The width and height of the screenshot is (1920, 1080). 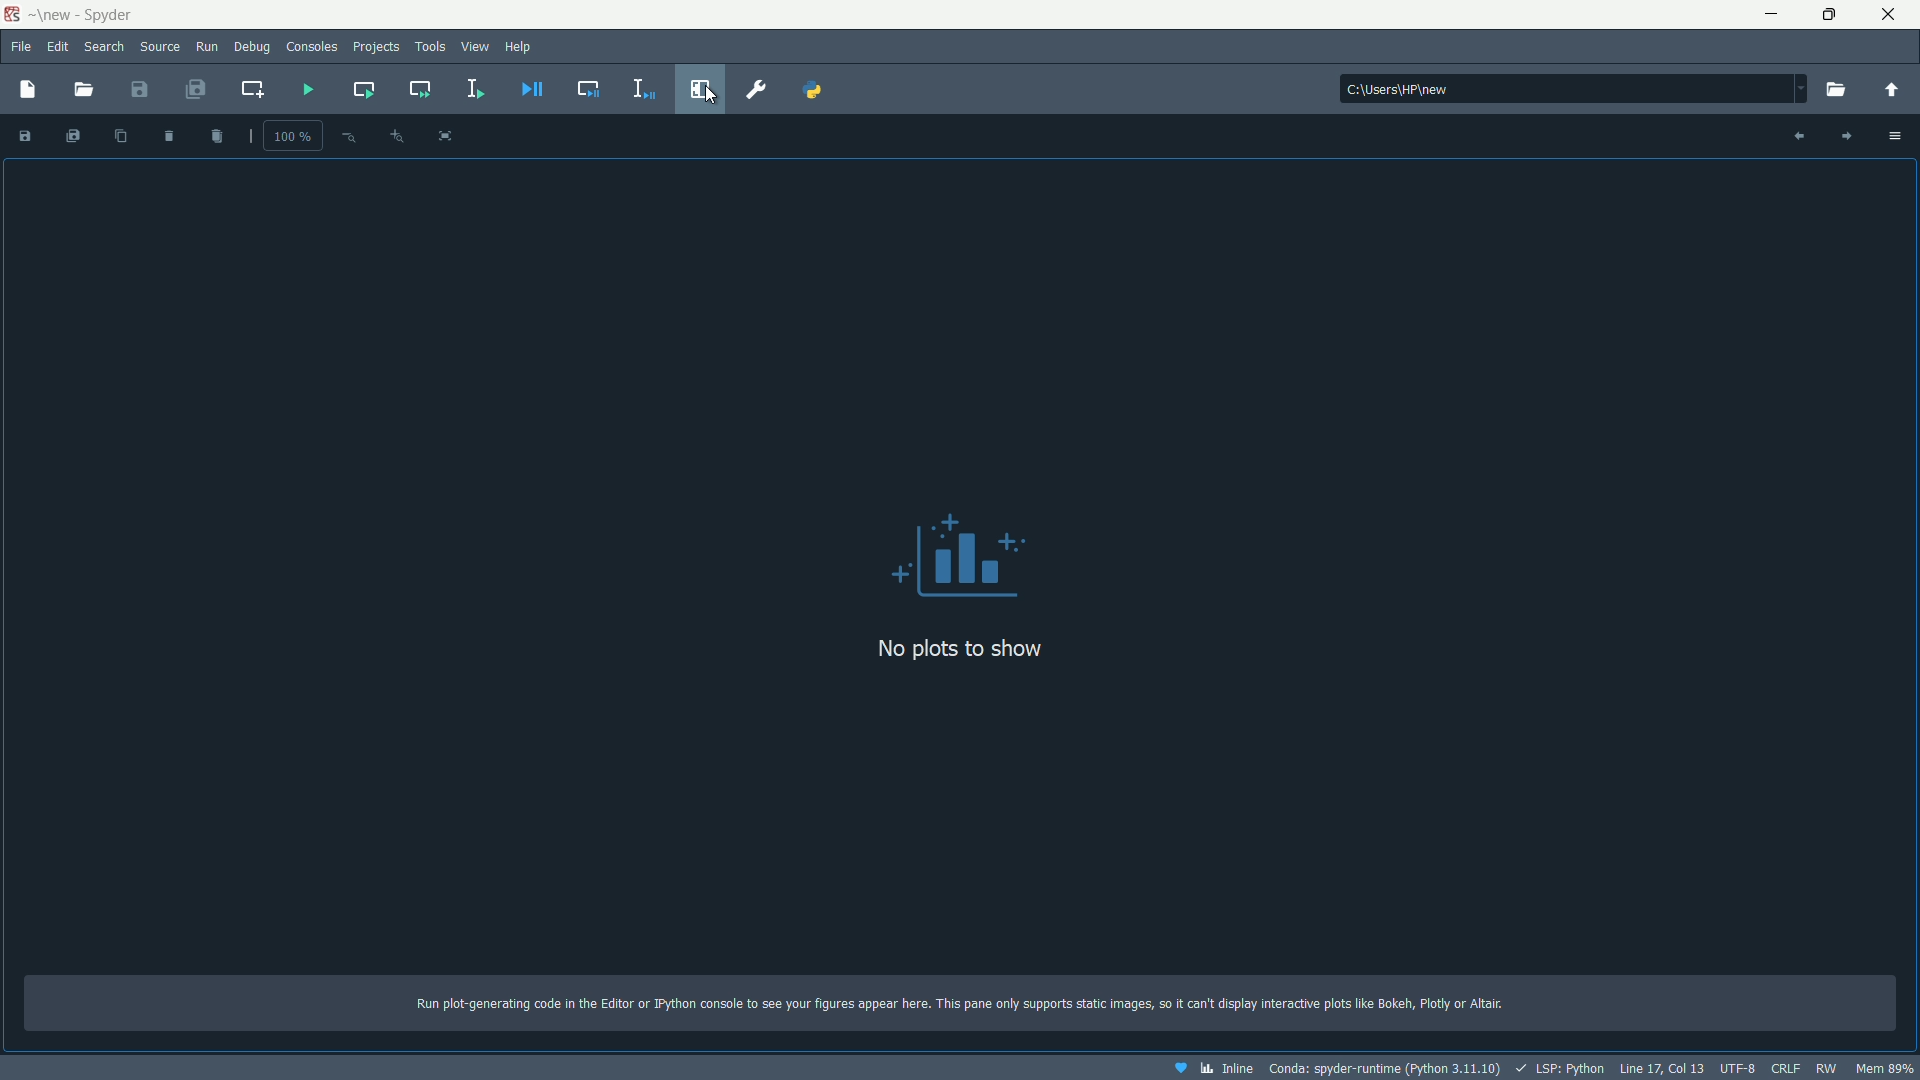 I want to click on file eol status, so click(x=1785, y=1070).